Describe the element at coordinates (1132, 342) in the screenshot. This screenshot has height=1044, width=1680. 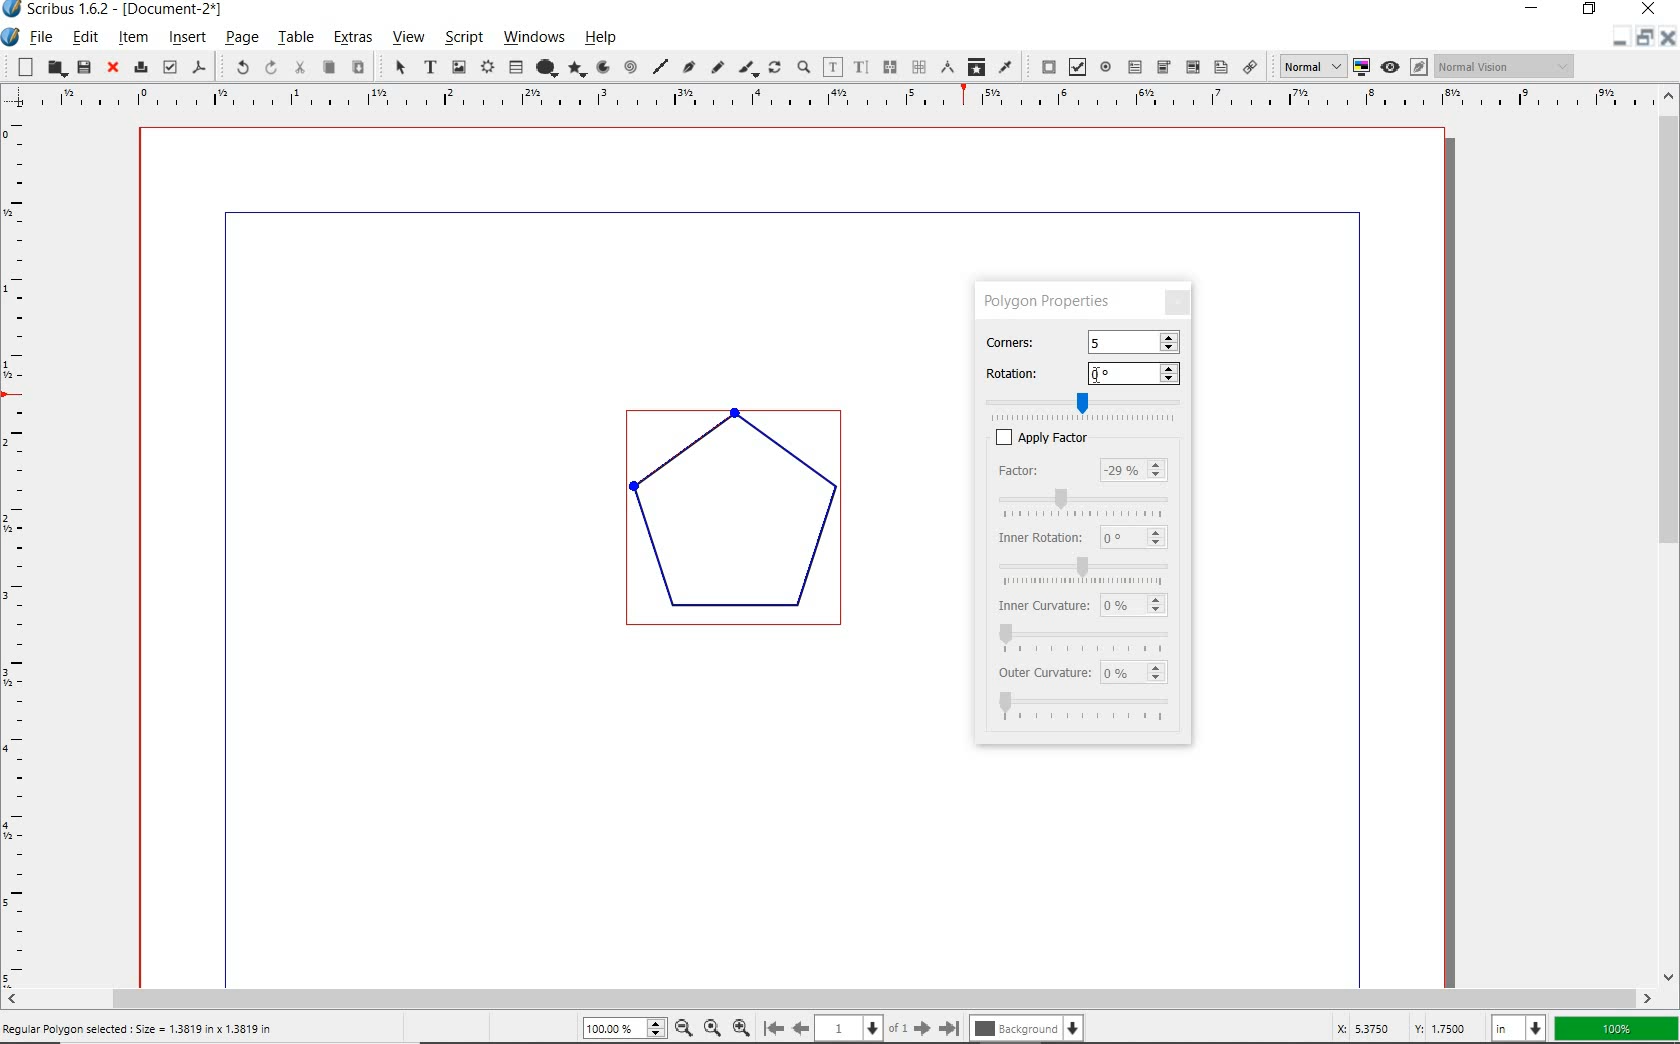
I see `Input corners` at that location.